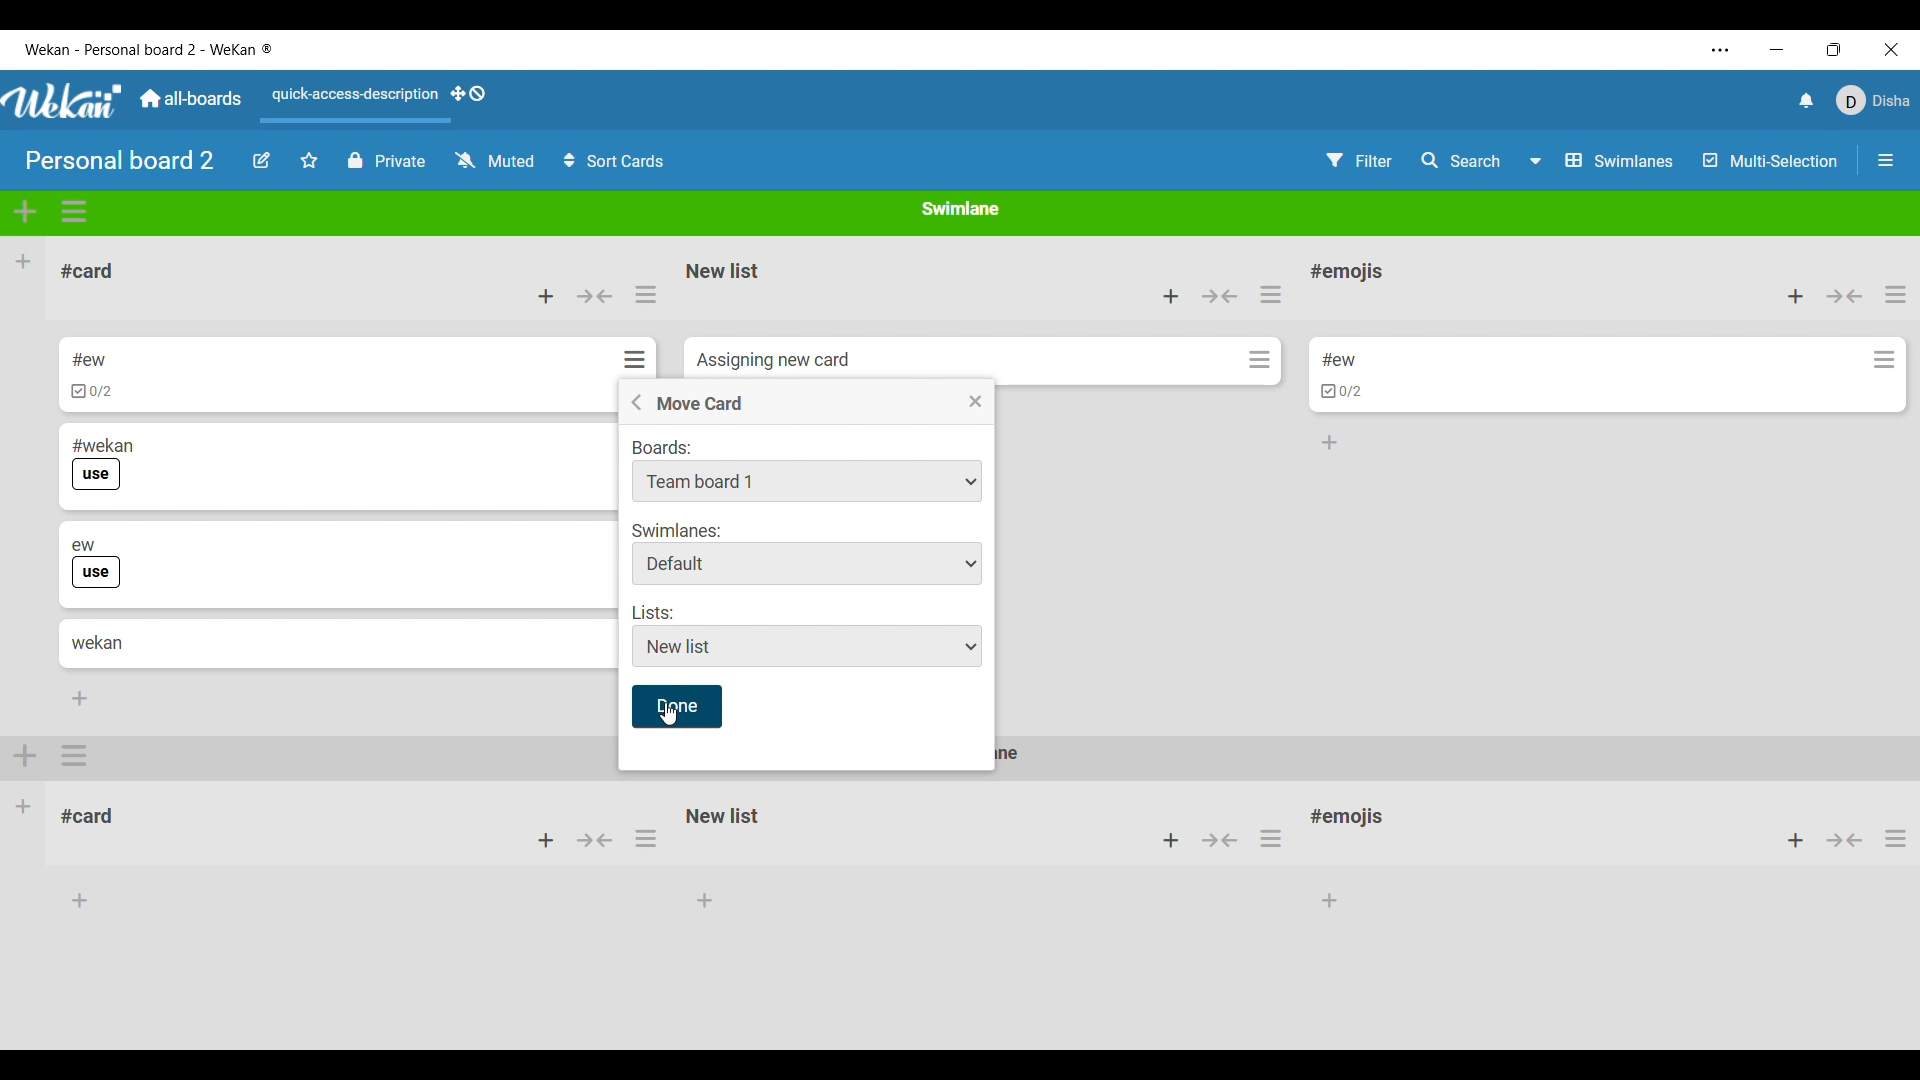 This screenshot has height=1080, width=1920. What do you see at coordinates (646, 294) in the screenshot?
I see `List actions` at bounding box center [646, 294].